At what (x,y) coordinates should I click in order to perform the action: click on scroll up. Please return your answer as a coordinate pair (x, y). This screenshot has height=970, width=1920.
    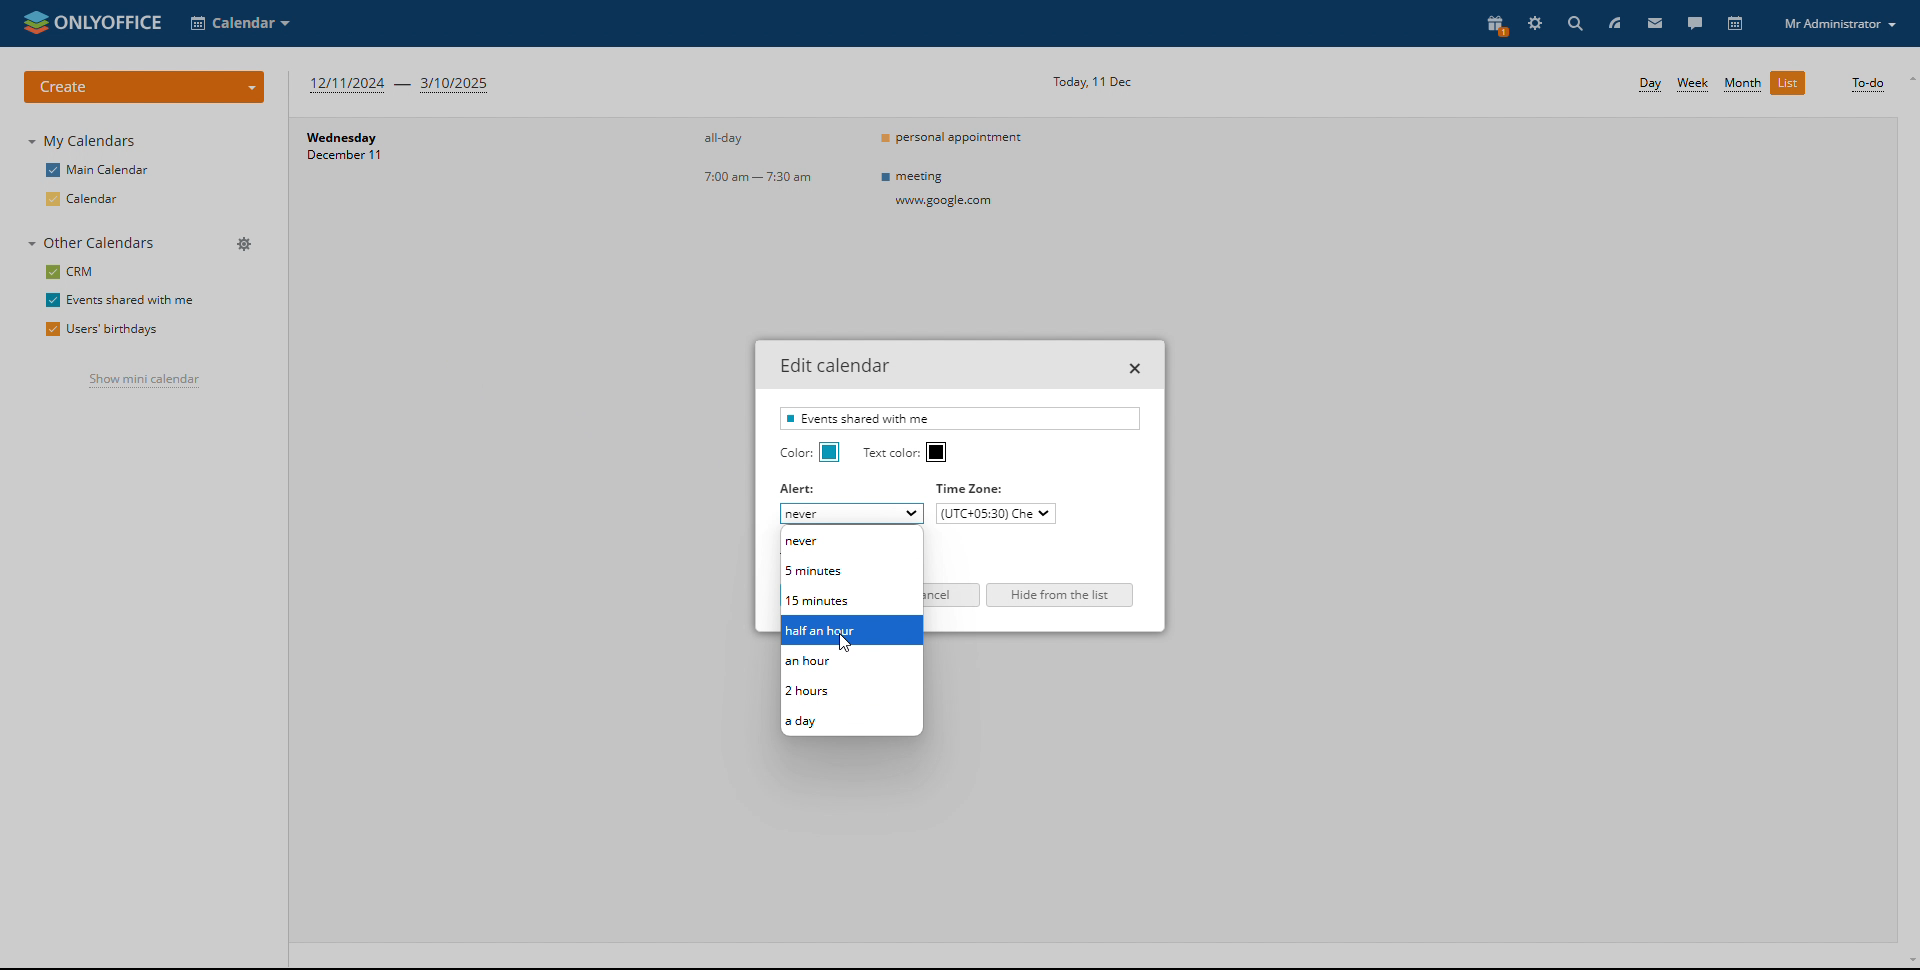
    Looking at the image, I should click on (1908, 79).